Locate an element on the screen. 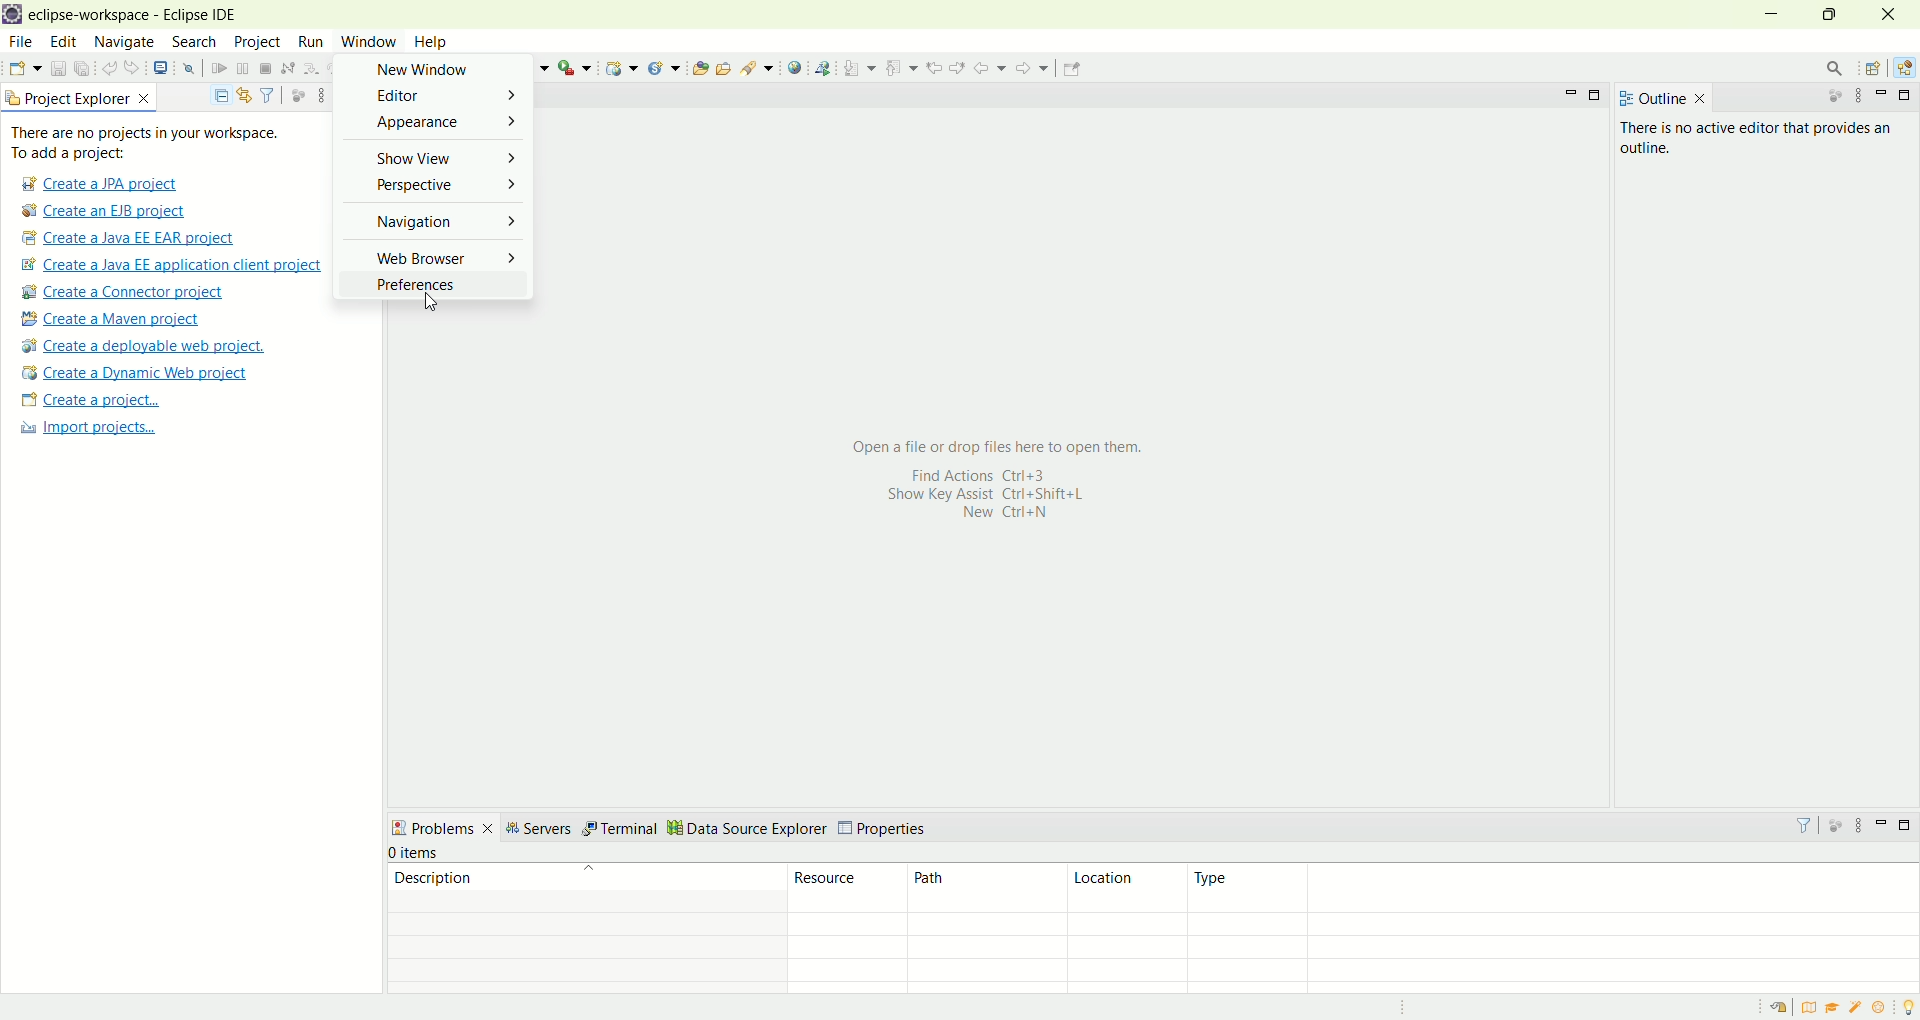 The height and width of the screenshot is (1020, 1920). create a new Java servlet is located at coordinates (669, 68).